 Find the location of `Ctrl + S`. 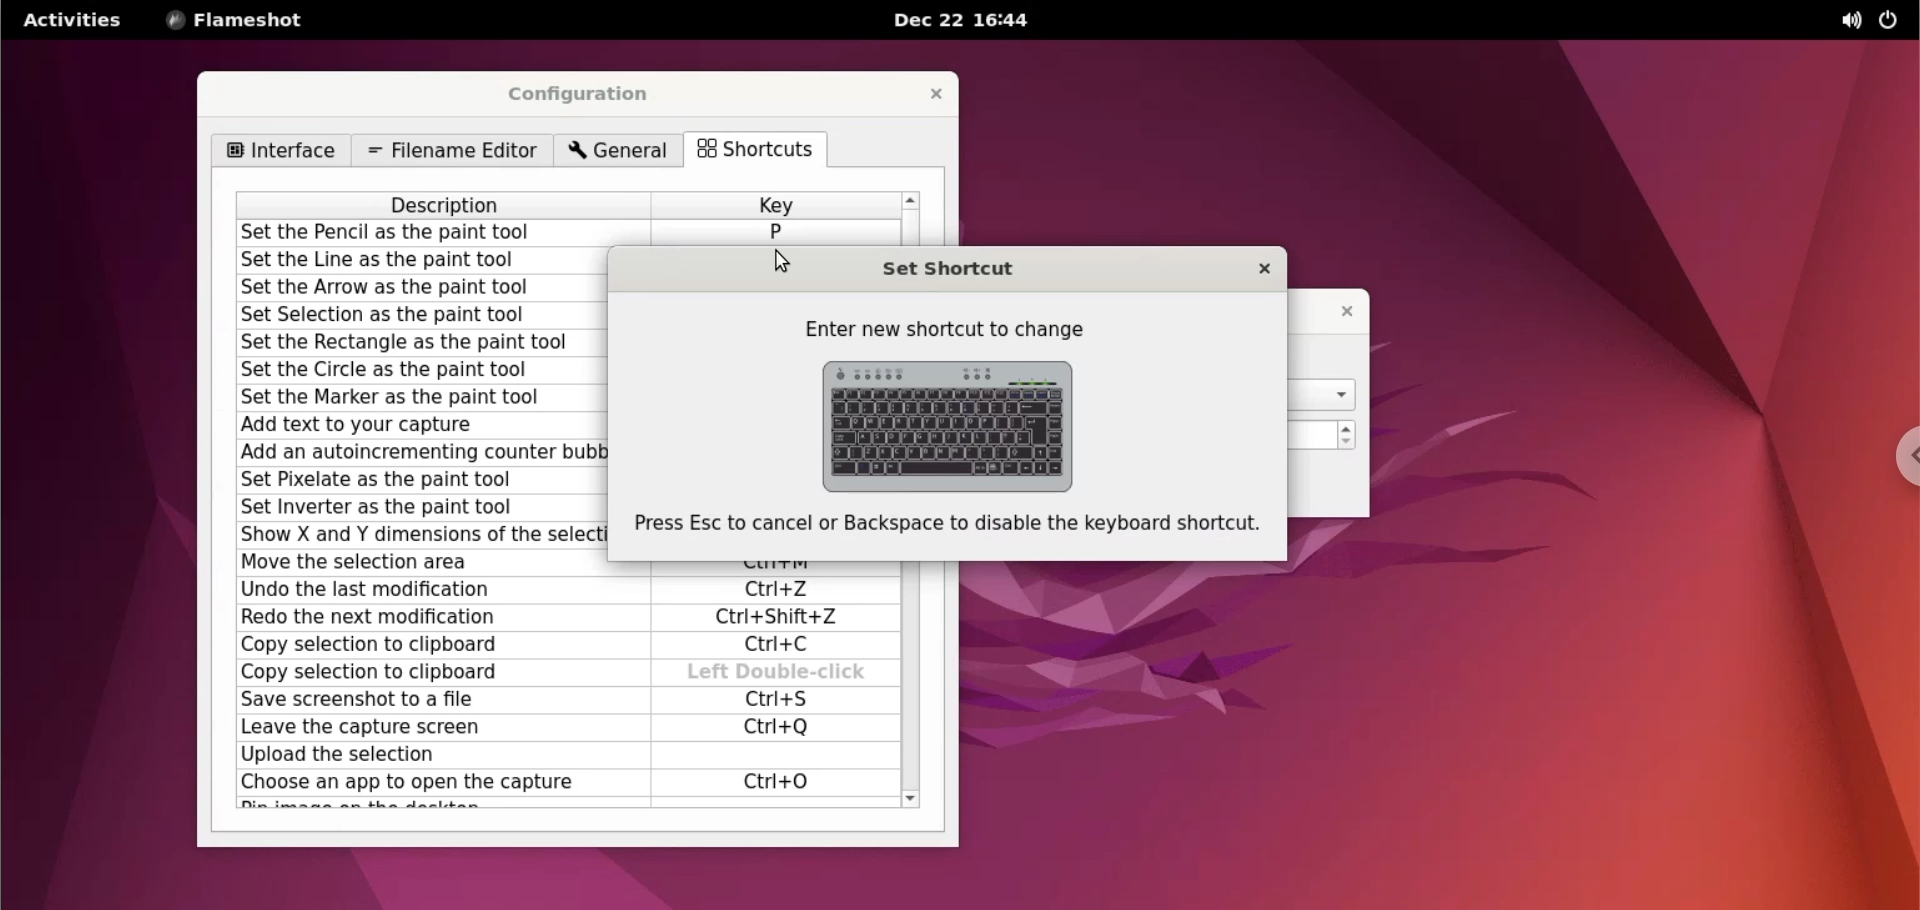

Ctrl + S is located at coordinates (773, 700).